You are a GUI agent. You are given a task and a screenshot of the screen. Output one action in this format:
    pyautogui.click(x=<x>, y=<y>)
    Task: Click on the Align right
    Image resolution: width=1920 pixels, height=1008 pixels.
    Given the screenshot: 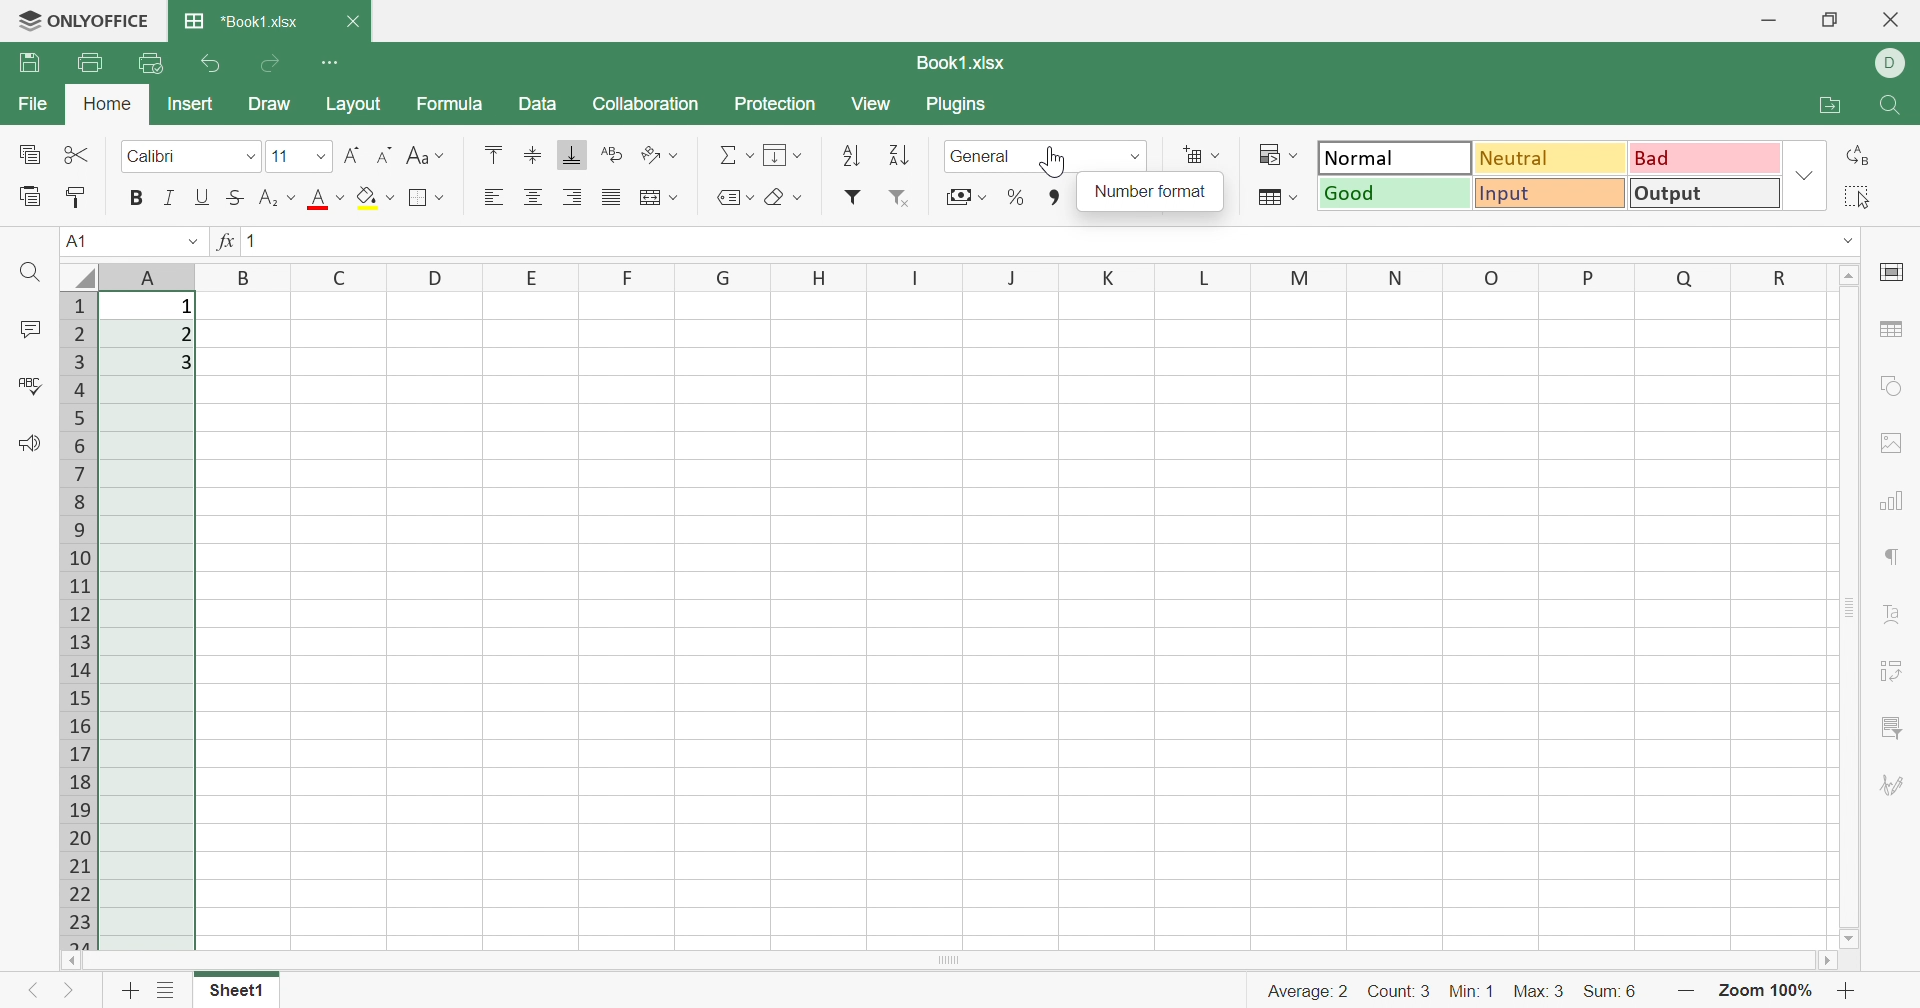 What is the action you would take?
    pyautogui.click(x=576, y=197)
    